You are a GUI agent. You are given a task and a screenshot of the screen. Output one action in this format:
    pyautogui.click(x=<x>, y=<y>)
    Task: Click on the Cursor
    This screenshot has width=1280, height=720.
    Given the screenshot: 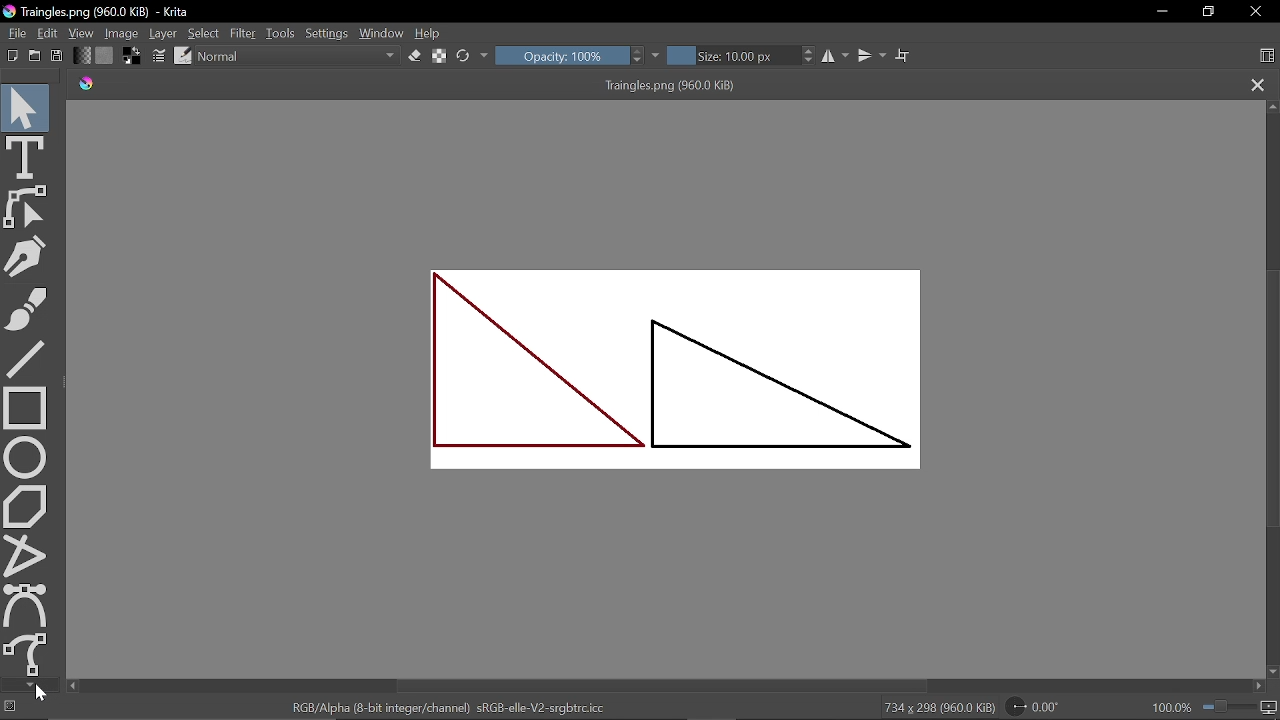 What is the action you would take?
    pyautogui.click(x=41, y=694)
    